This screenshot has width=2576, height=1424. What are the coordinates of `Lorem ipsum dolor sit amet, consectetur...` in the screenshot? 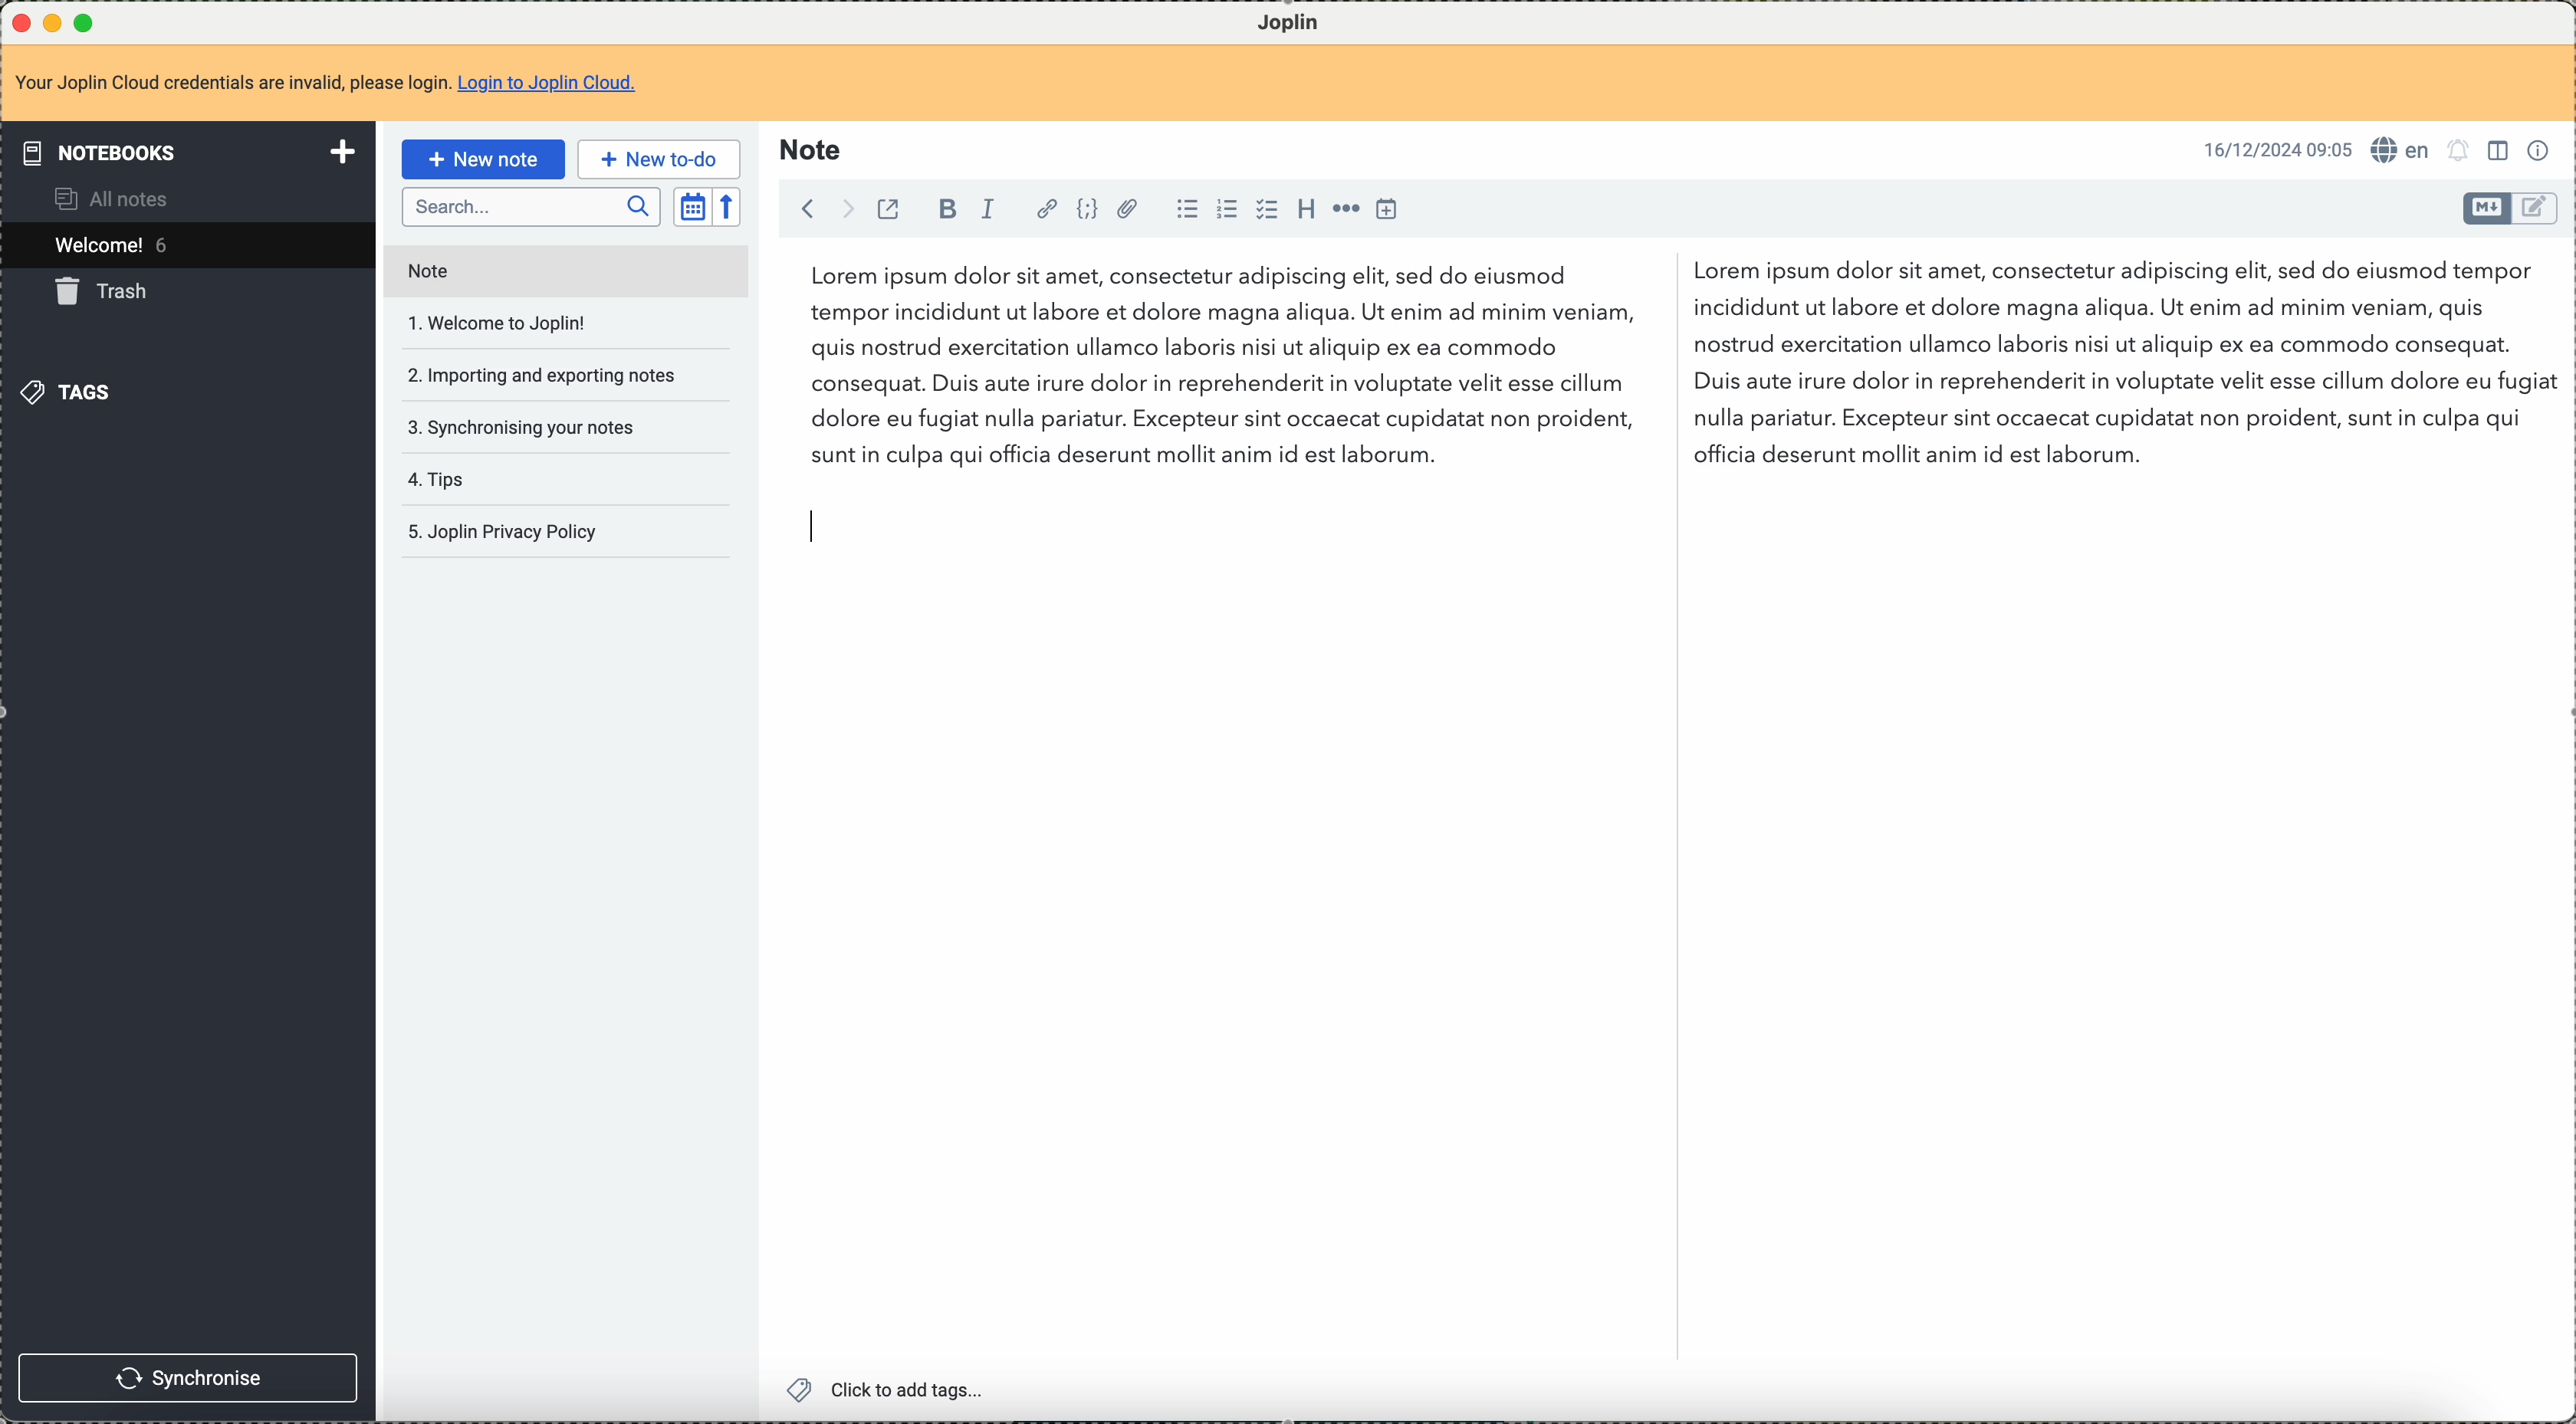 It's located at (2124, 366).